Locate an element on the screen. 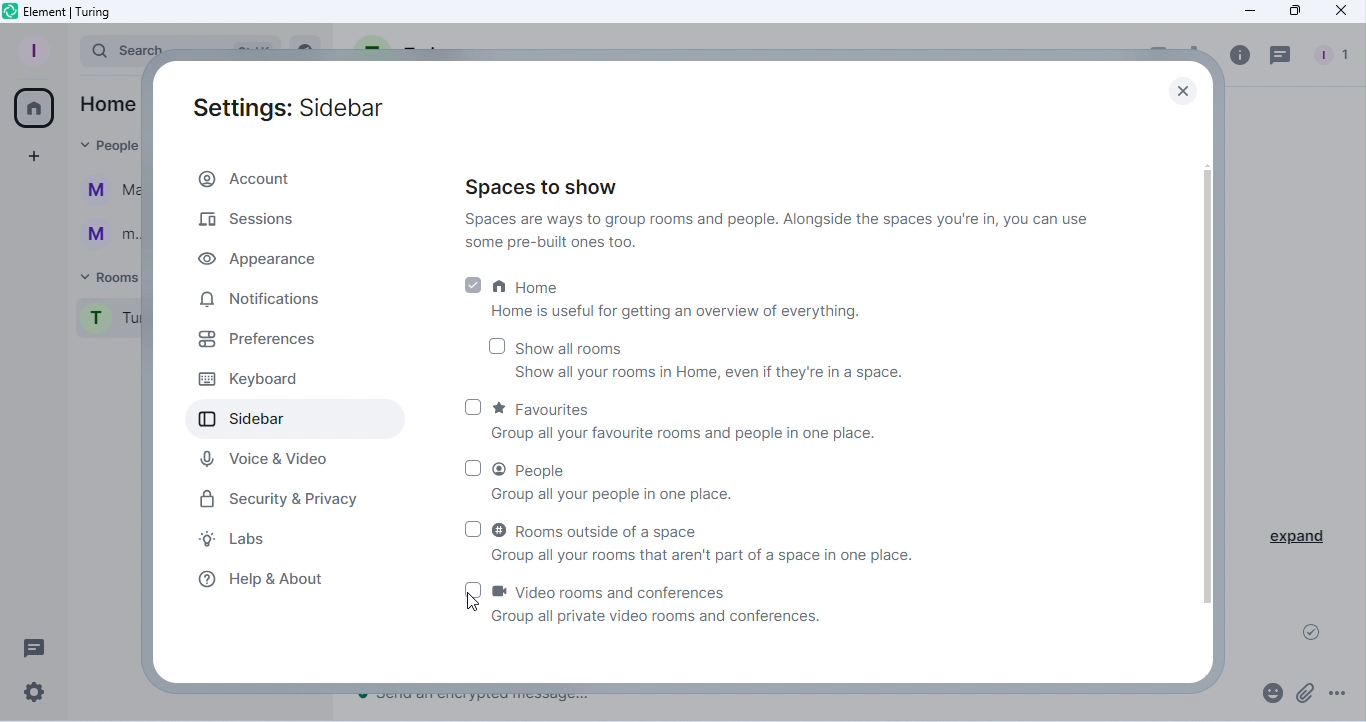 The height and width of the screenshot is (722, 1366). People is located at coordinates (678, 479).